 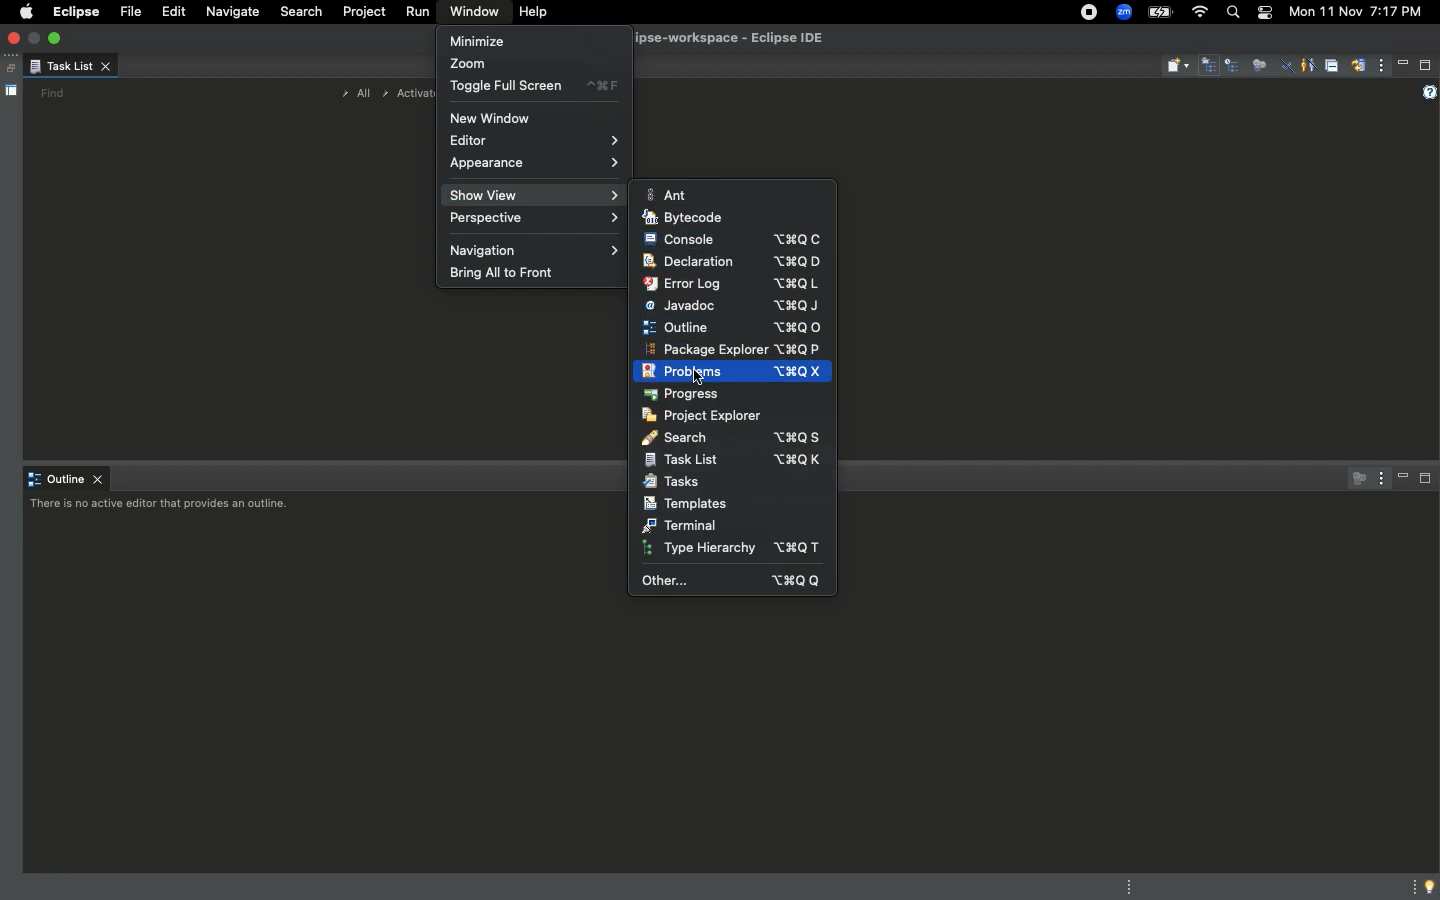 I want to click on Other, so click(x=728, y=579).